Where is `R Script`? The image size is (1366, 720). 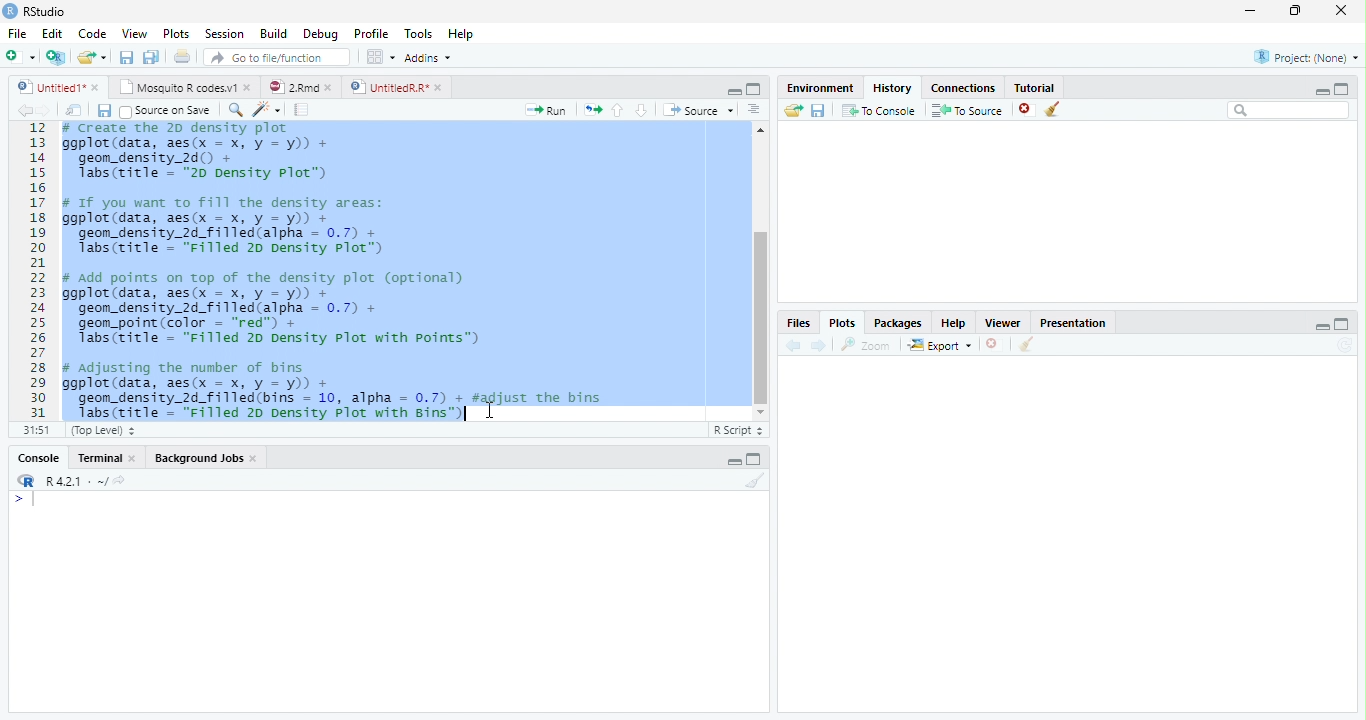 R Script is located at coordinates (739, 431).